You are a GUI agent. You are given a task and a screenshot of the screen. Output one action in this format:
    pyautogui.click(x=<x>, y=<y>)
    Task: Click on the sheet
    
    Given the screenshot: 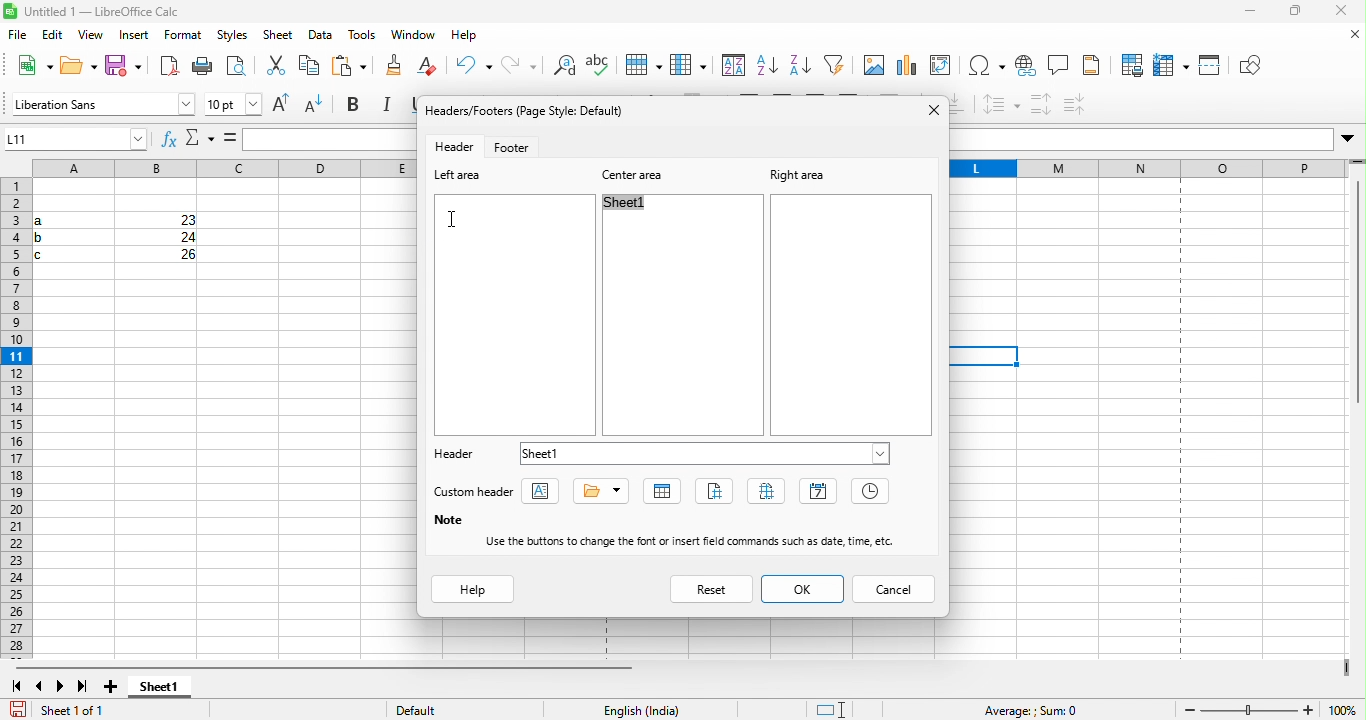 What is the action you would take?
    pyautogui.click(x=277, y=39)
    